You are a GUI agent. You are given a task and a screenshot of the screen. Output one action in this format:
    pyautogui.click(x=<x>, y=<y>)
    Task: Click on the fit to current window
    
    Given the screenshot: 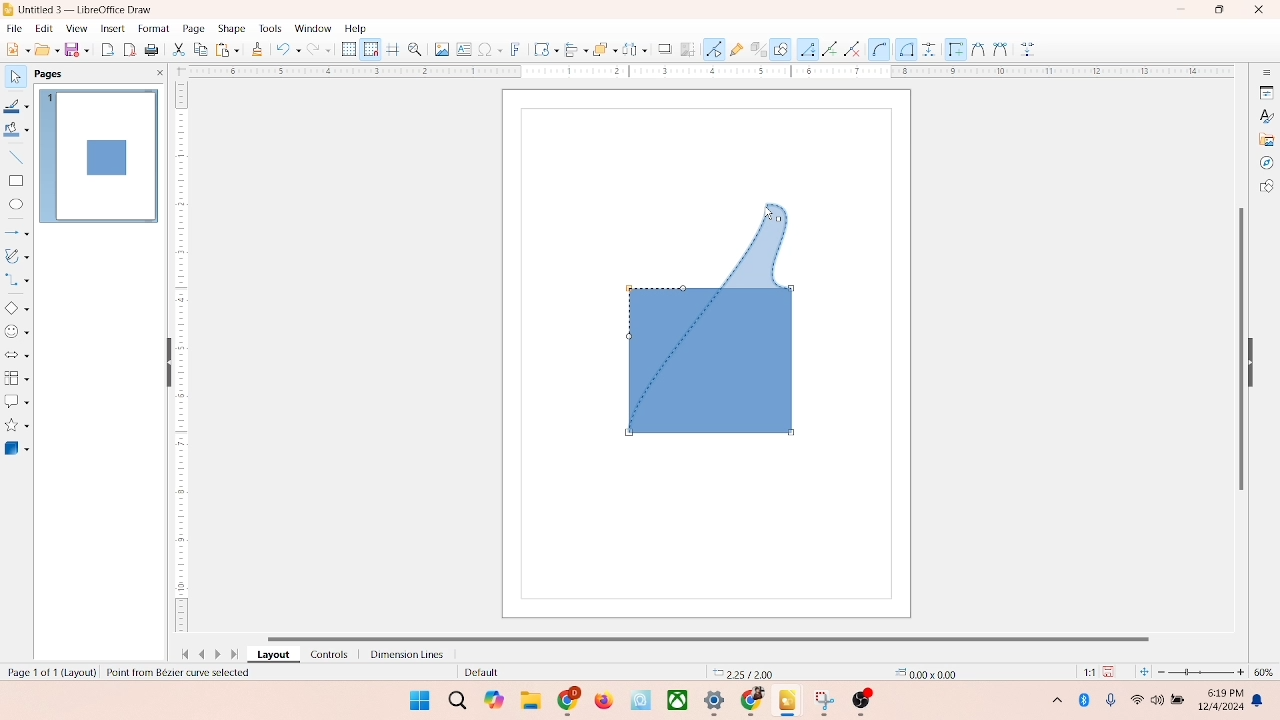 What is the action you would take?
    pyautogui.click(x=1143, y=672)
    